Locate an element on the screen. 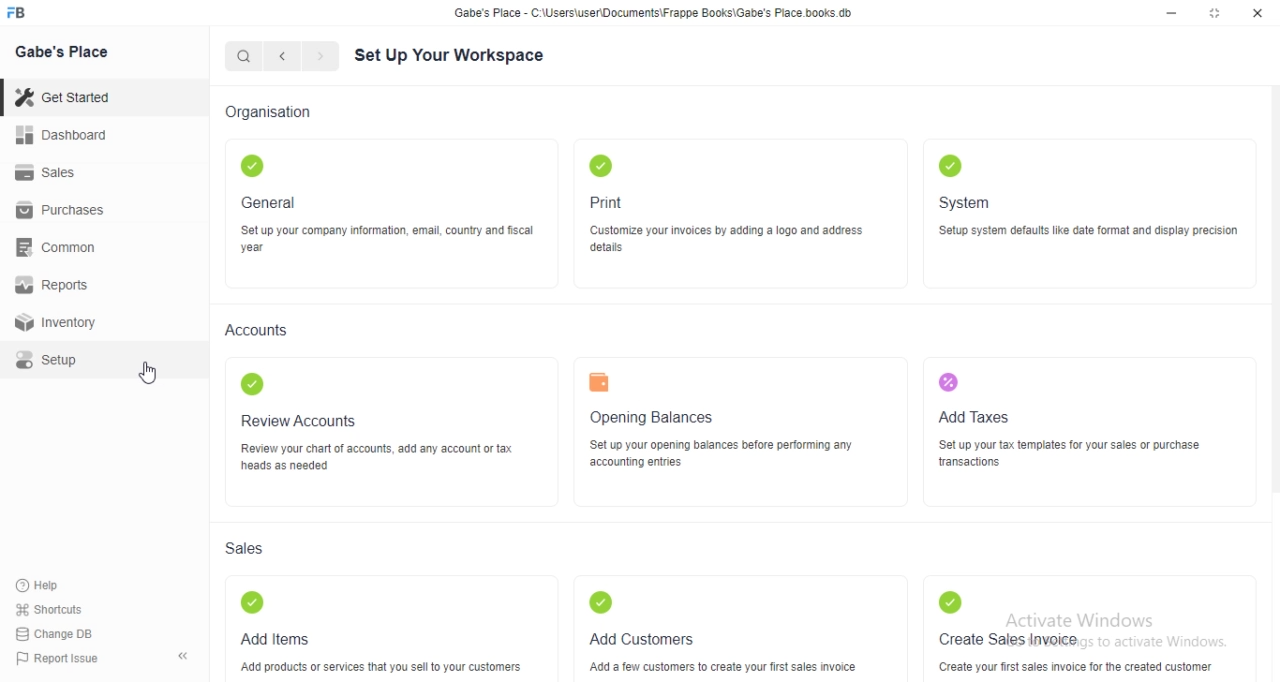 The width and height of the screenshot is (1280, 682). Purchases is located at coordinates (66, 212).